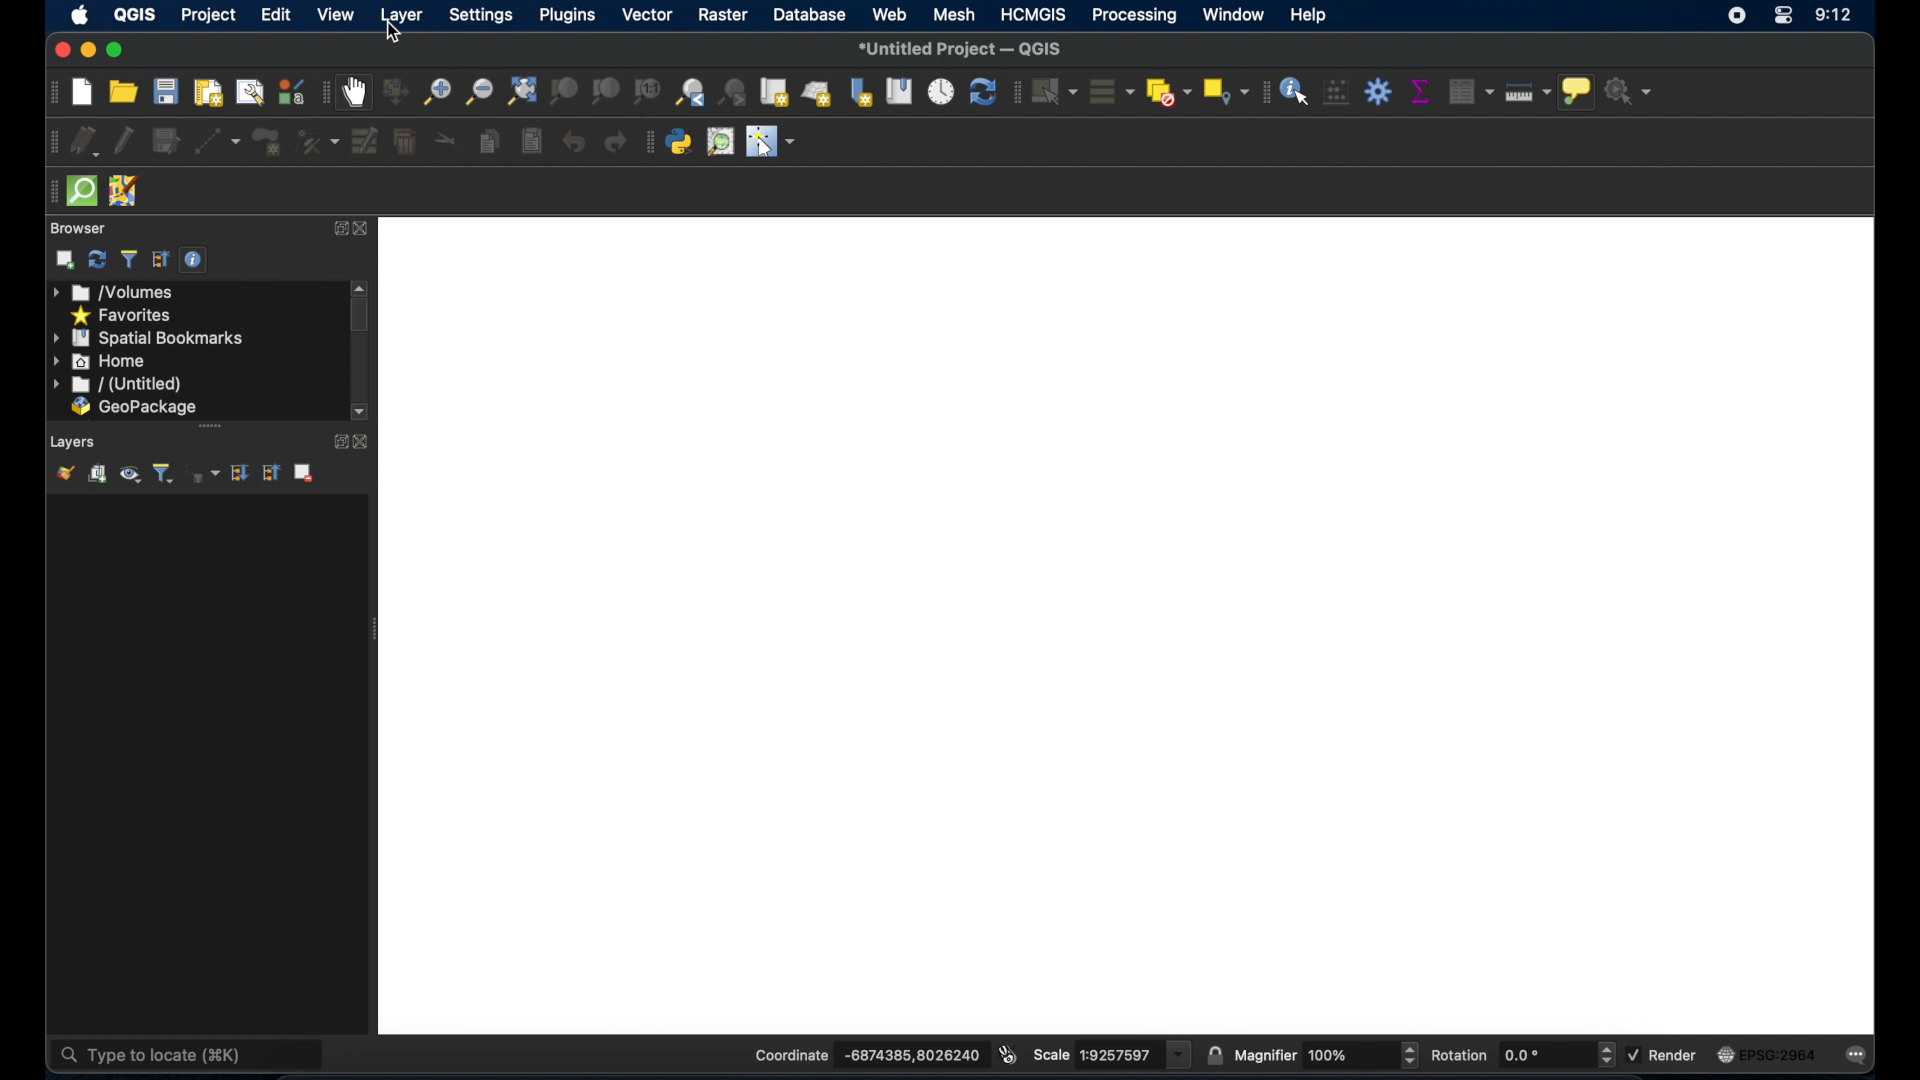 The image size is (1920, 1080). I want to click on add polygon feature, so click(263, 139).